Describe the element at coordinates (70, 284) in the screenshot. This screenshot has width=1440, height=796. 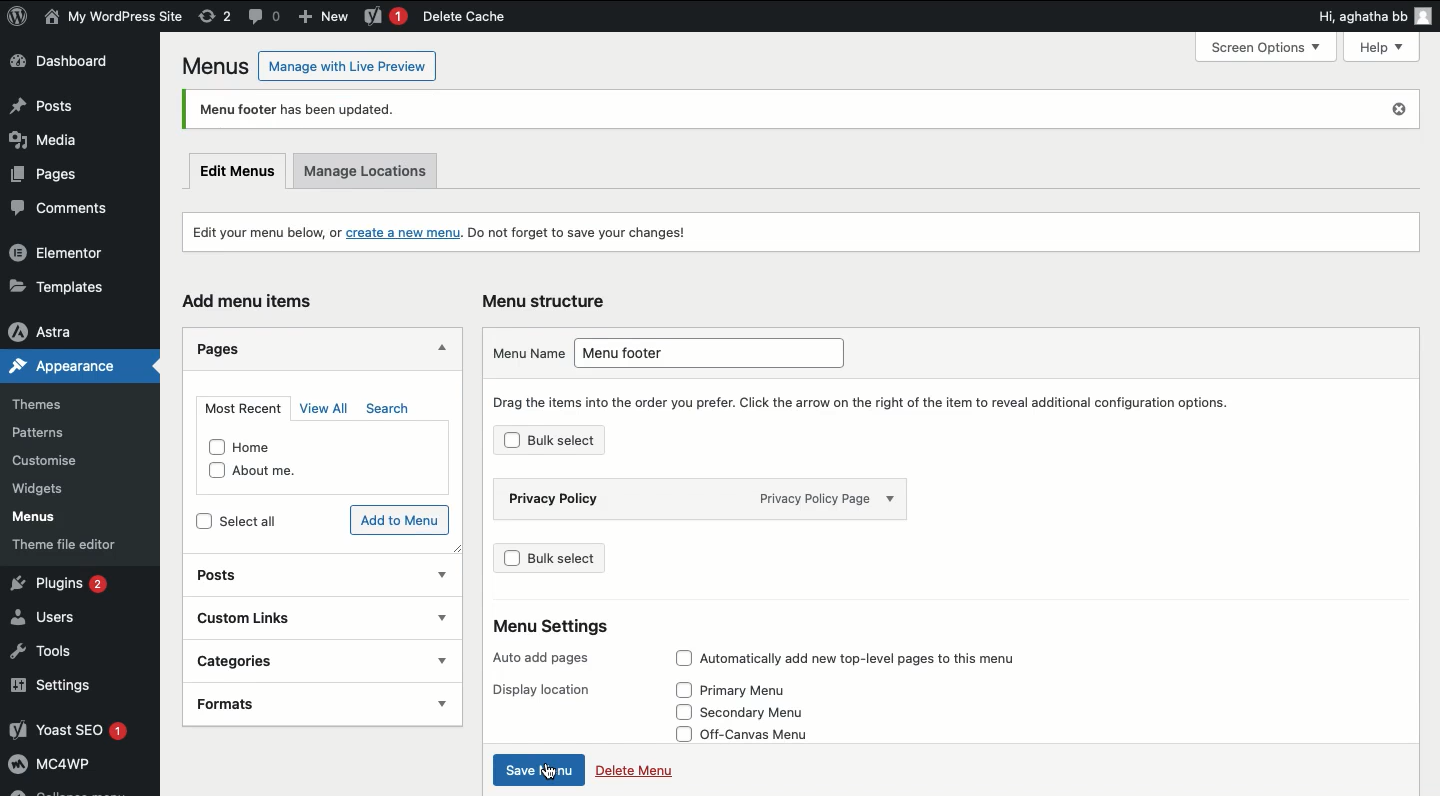
I see `Templates` at that location.